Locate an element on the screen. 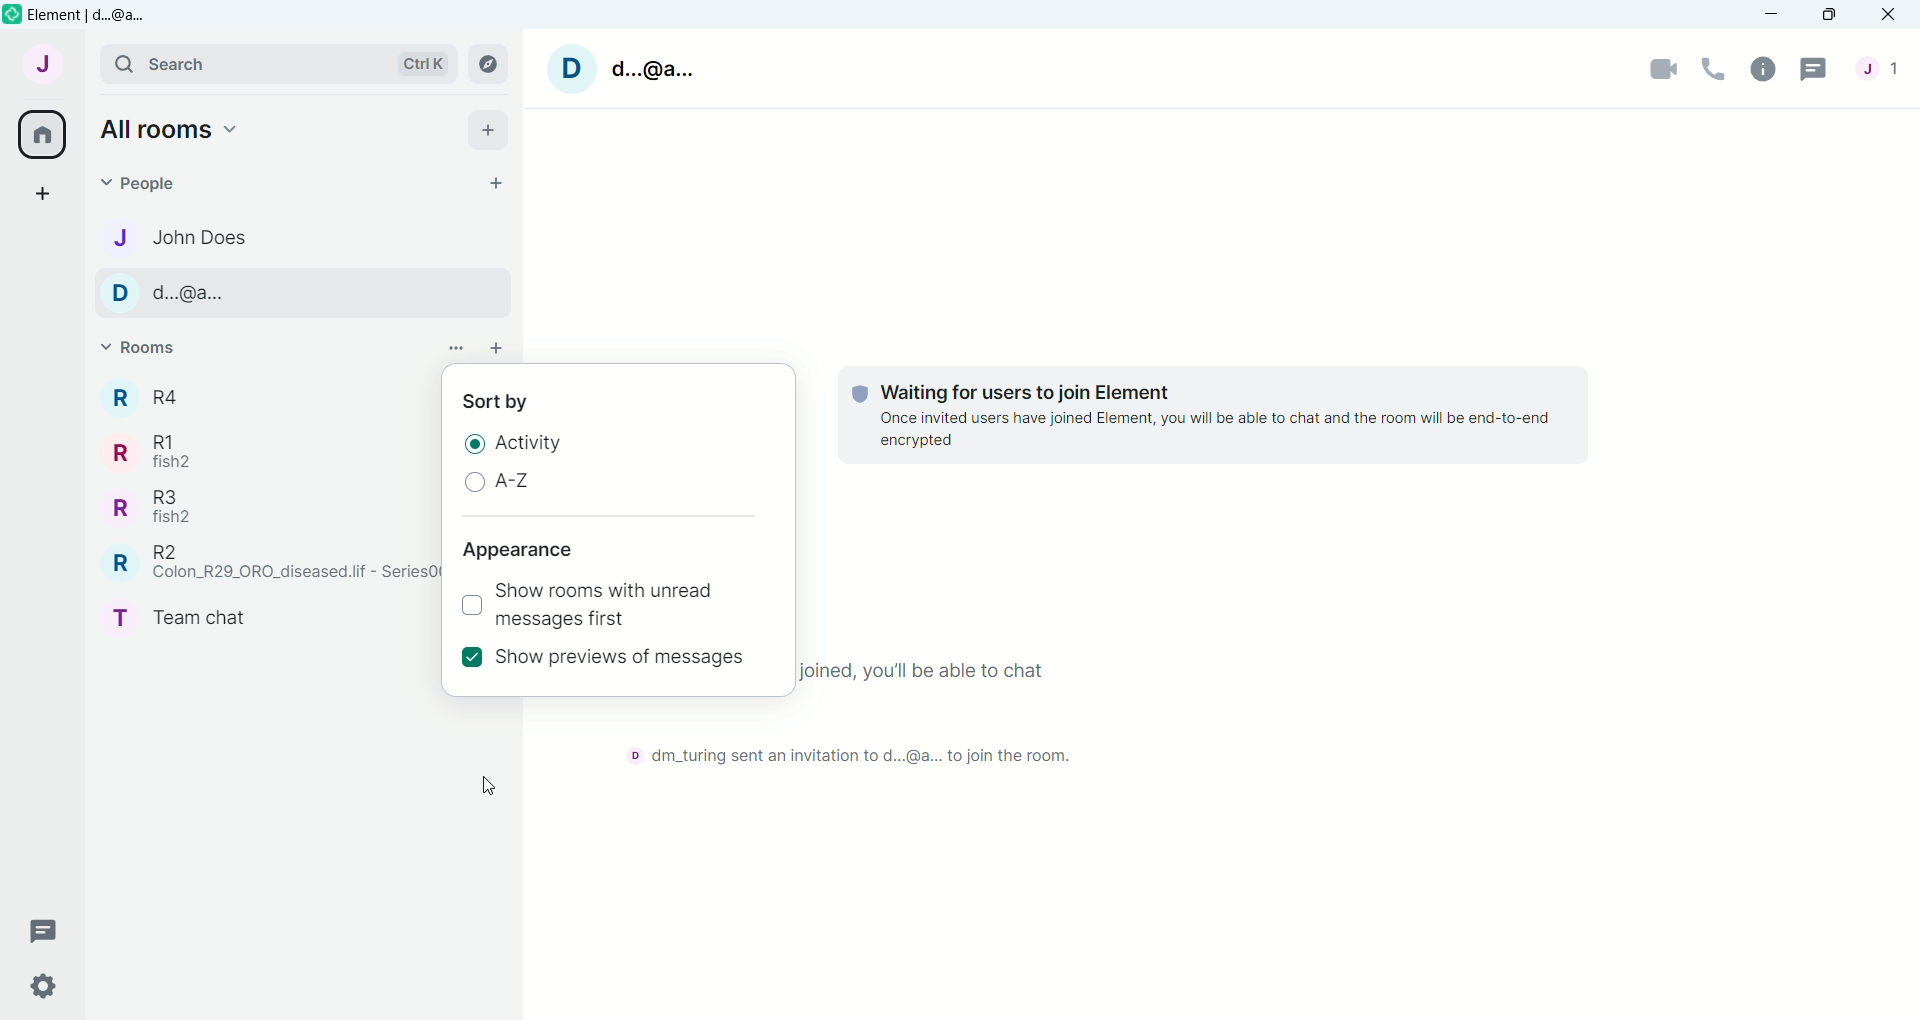 Image resolution: width=1920 pixels, height=1020 pixels. People is located at coordinates (1883, 68).